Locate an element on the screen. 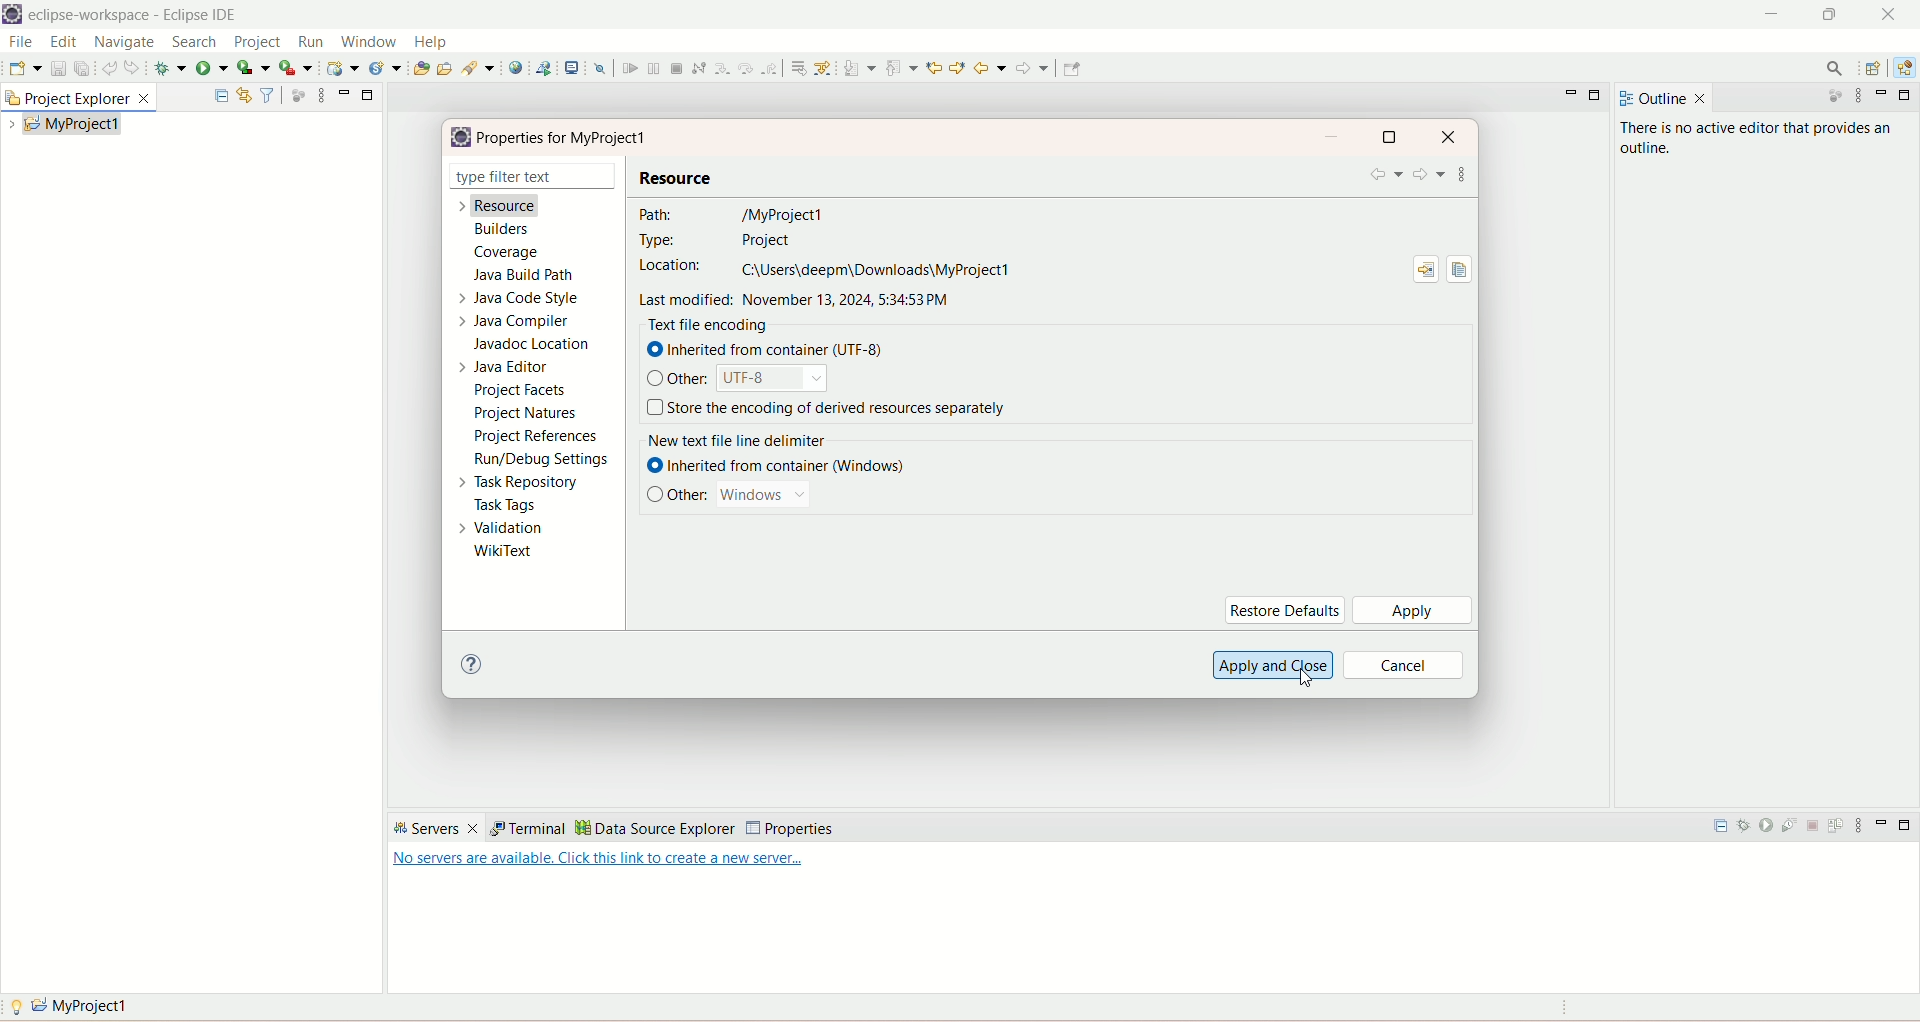 Image resolution: width=1920 pixels, height=1022 pixels. help is located at coordinates (429, 42).